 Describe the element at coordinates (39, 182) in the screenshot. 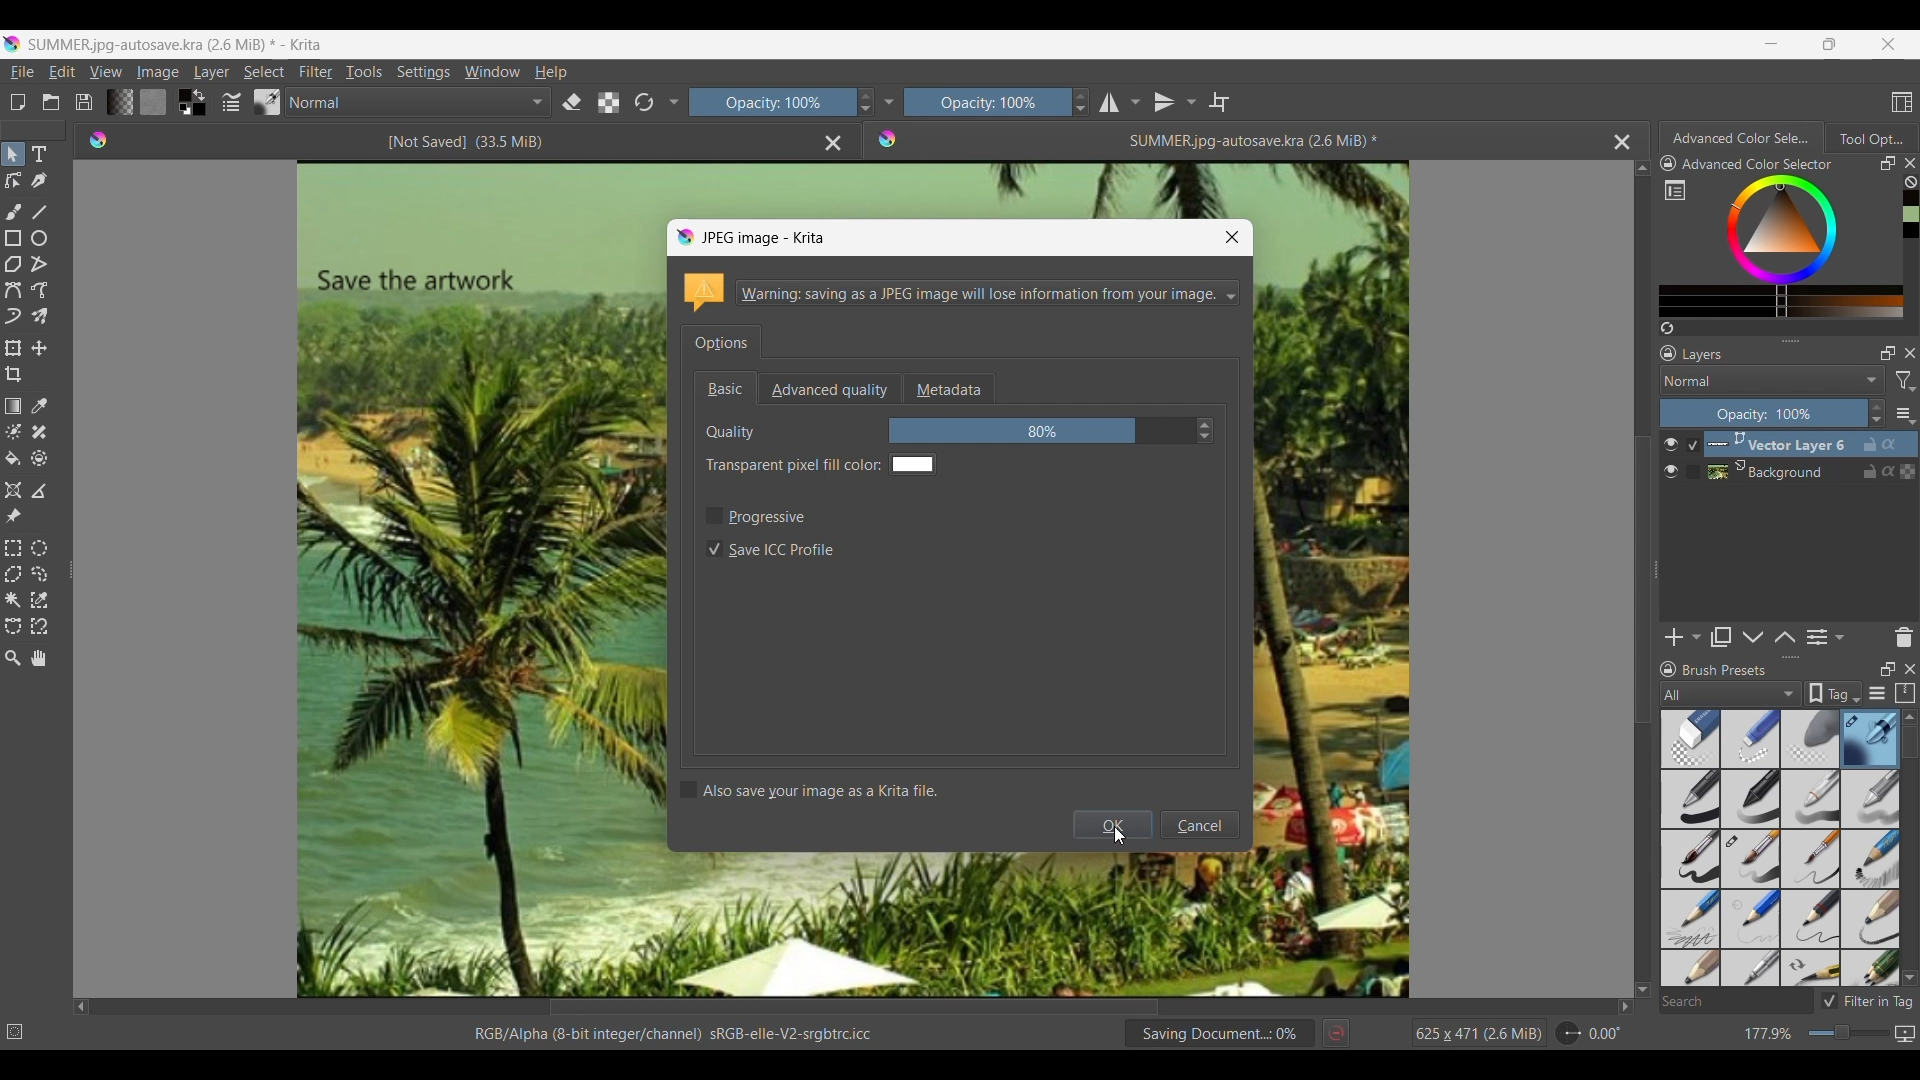

I see `Calligraphy` at that location.